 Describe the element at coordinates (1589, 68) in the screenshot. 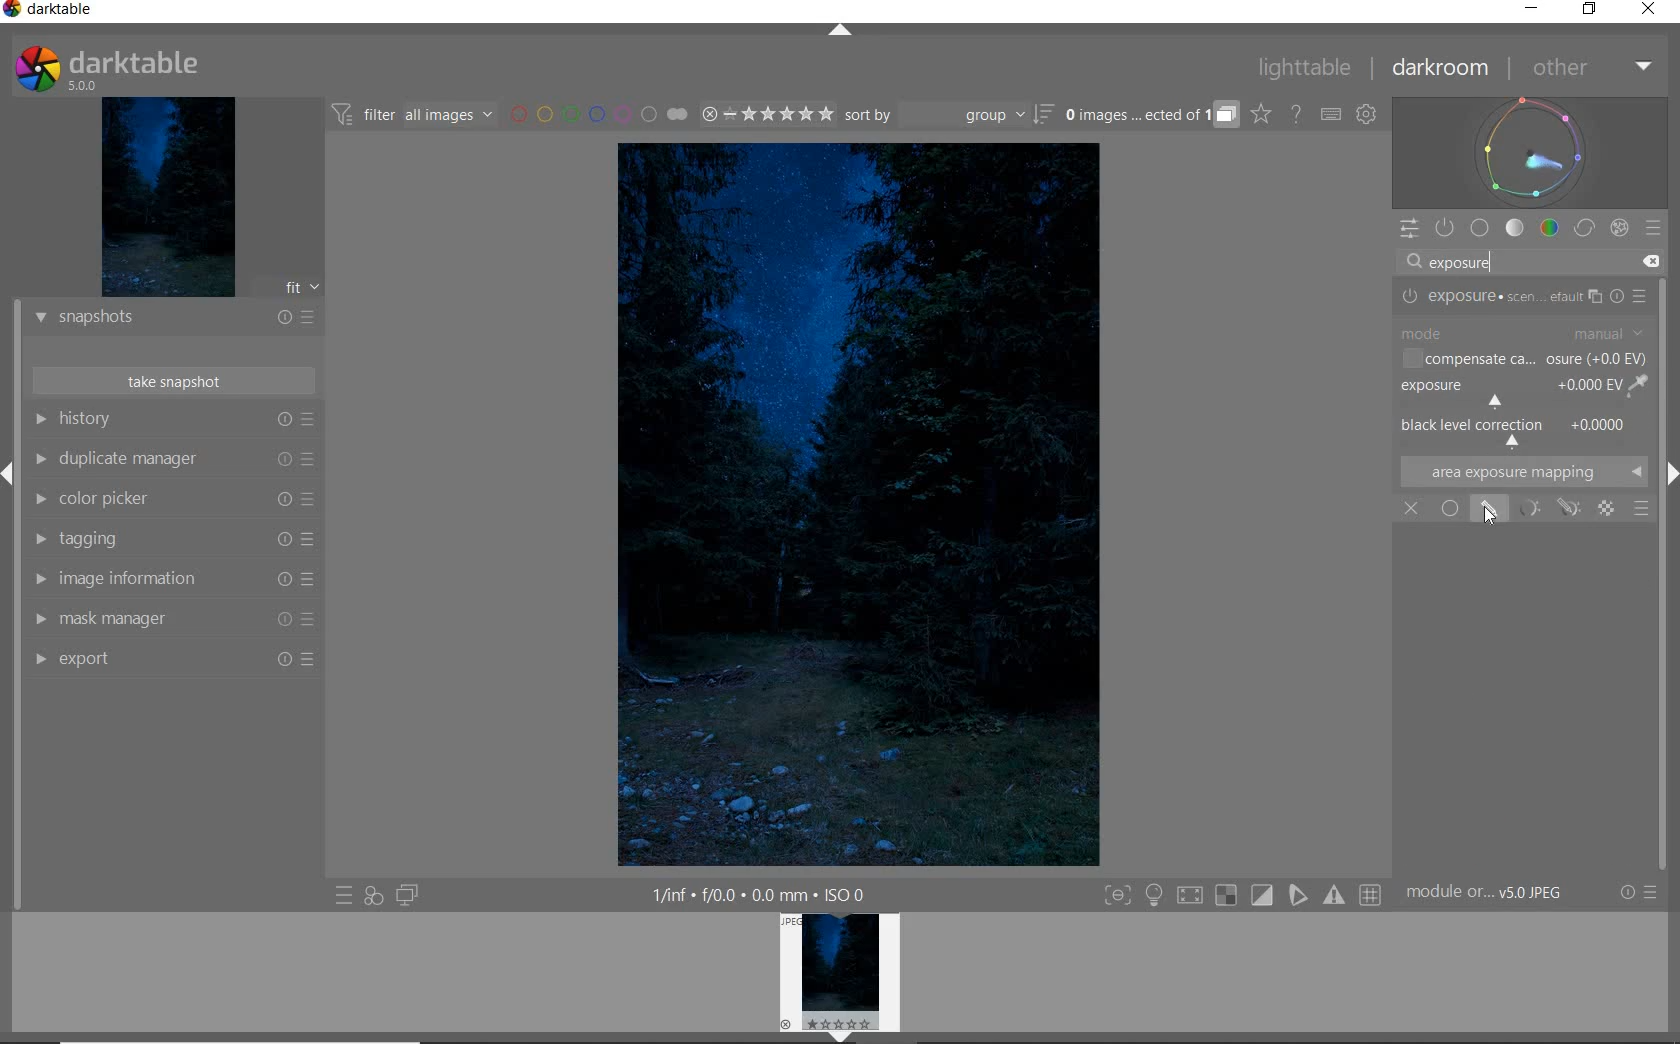

I see `OTHER` at that location.